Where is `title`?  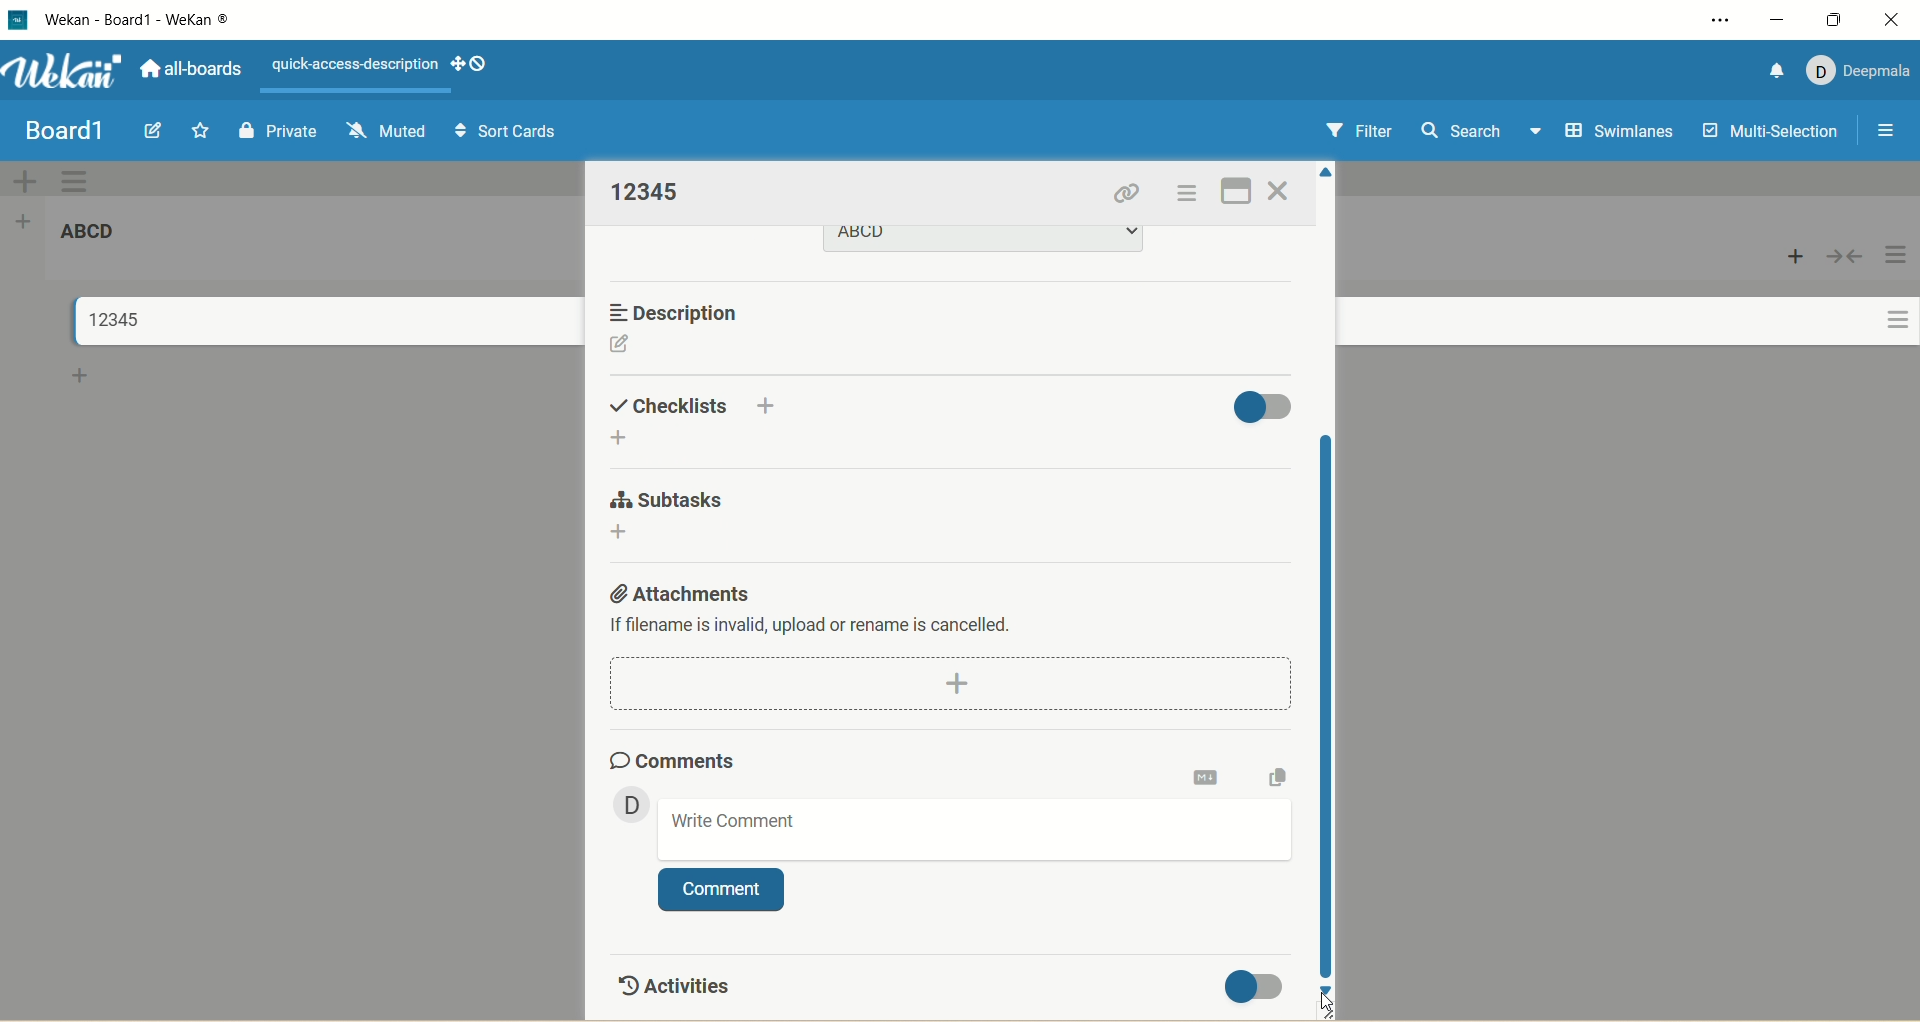 title is located at coordinates (173, 20).